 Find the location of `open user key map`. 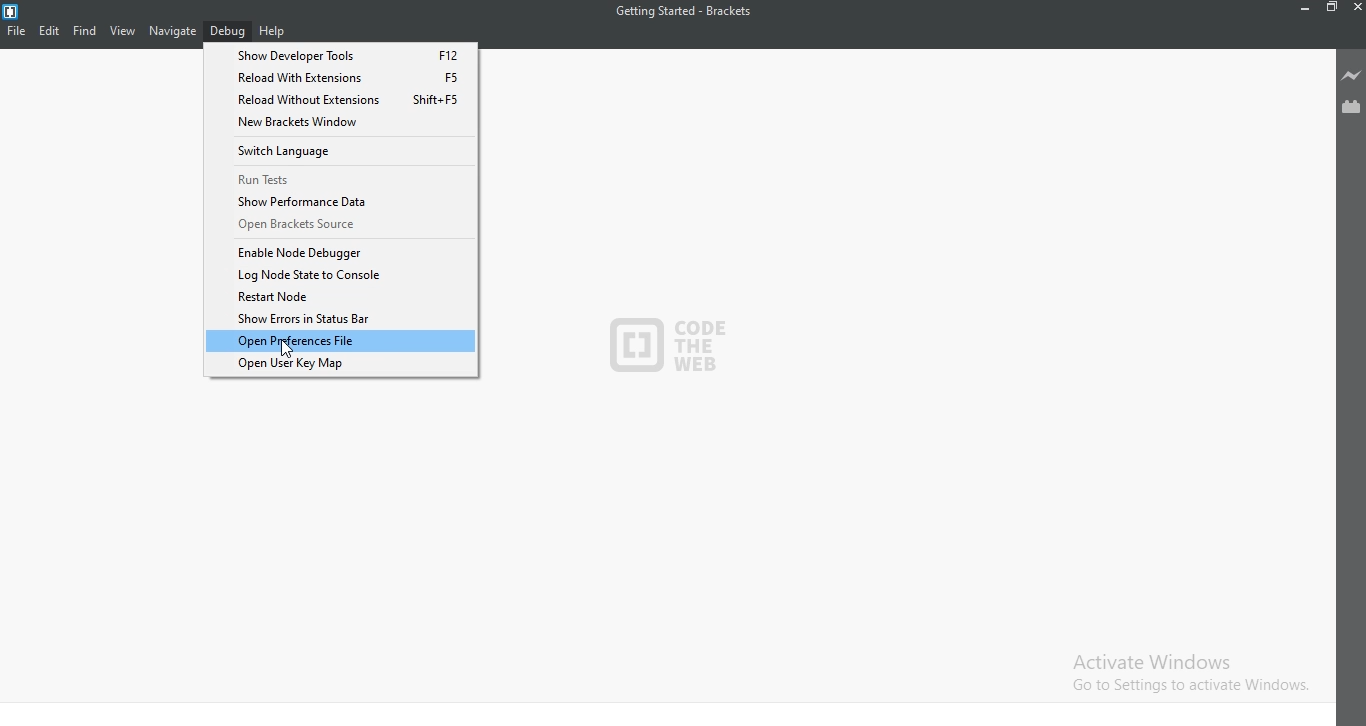

open user key map is located at coordinates (344, 364).